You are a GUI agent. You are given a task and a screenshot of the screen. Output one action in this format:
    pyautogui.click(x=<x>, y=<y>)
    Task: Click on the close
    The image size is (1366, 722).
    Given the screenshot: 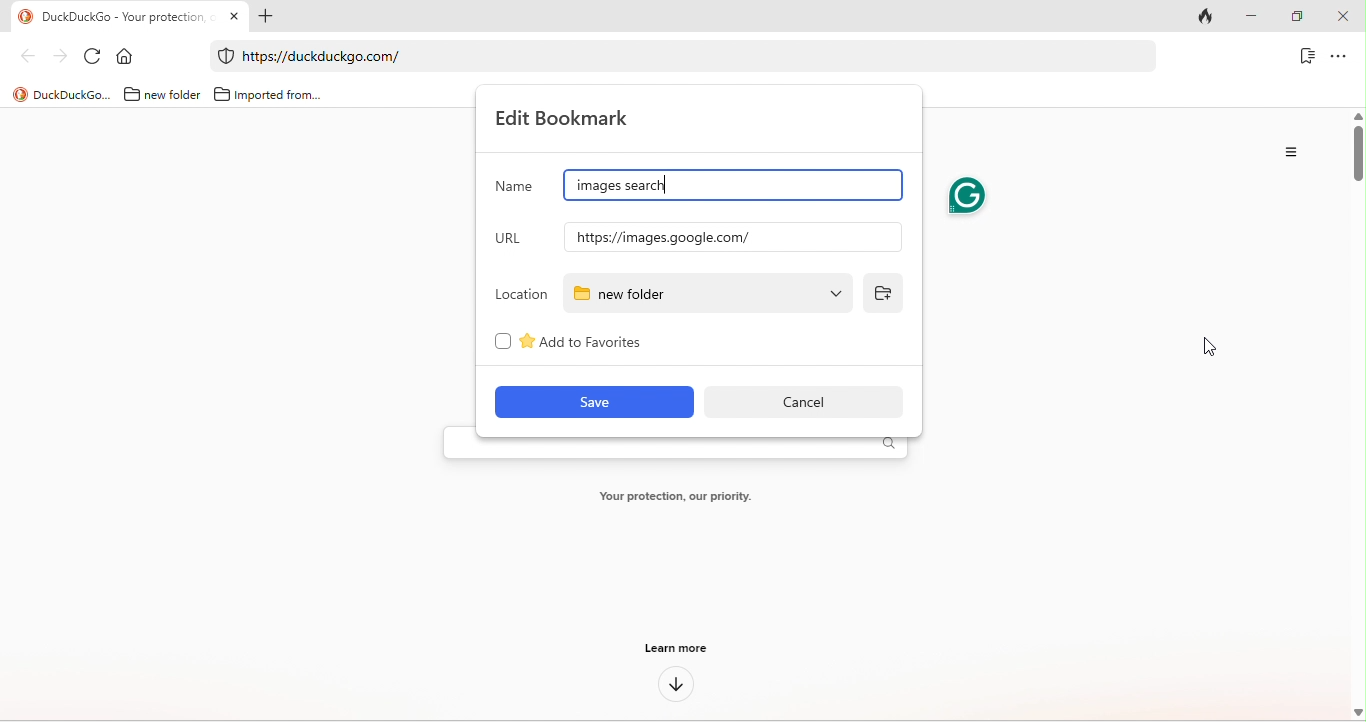 What is the action you would take?
    pyautogui.click(x=1346, y=17)
    